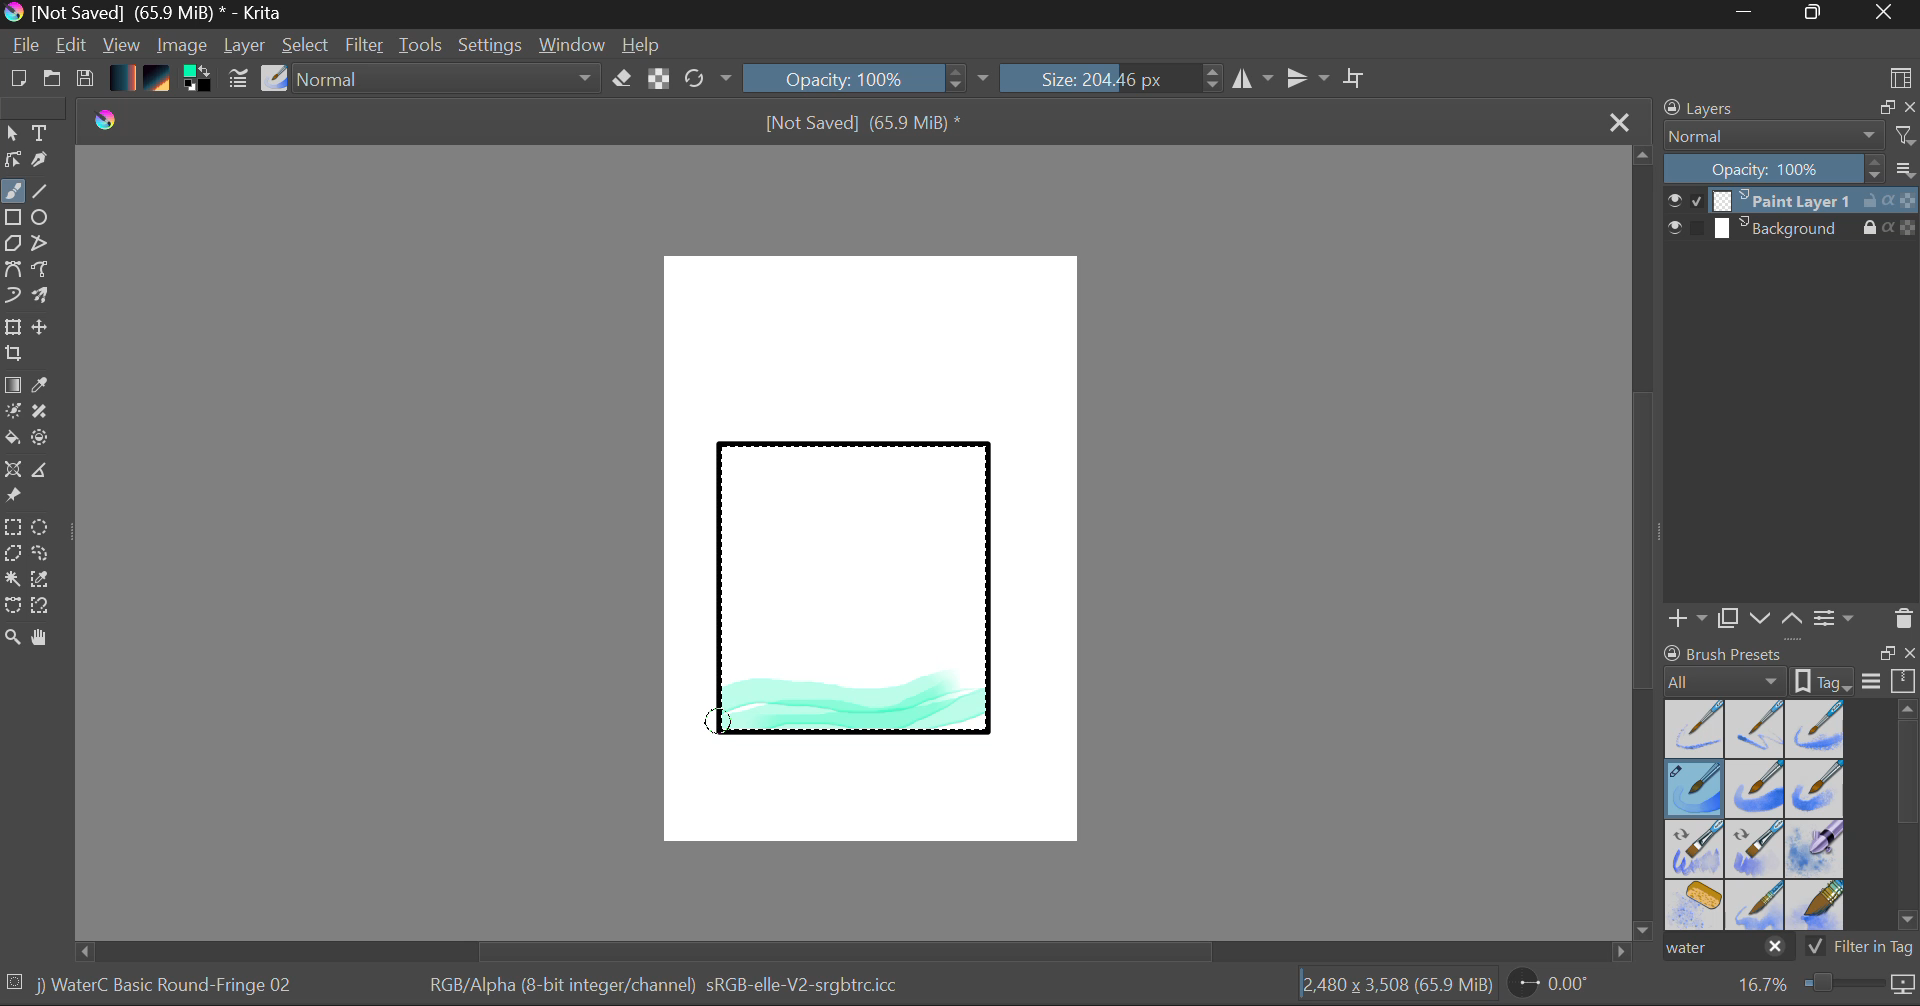  Describe the element at coordinates (12, 472) in the screenshot. I see `Smart Assistant` at that location.